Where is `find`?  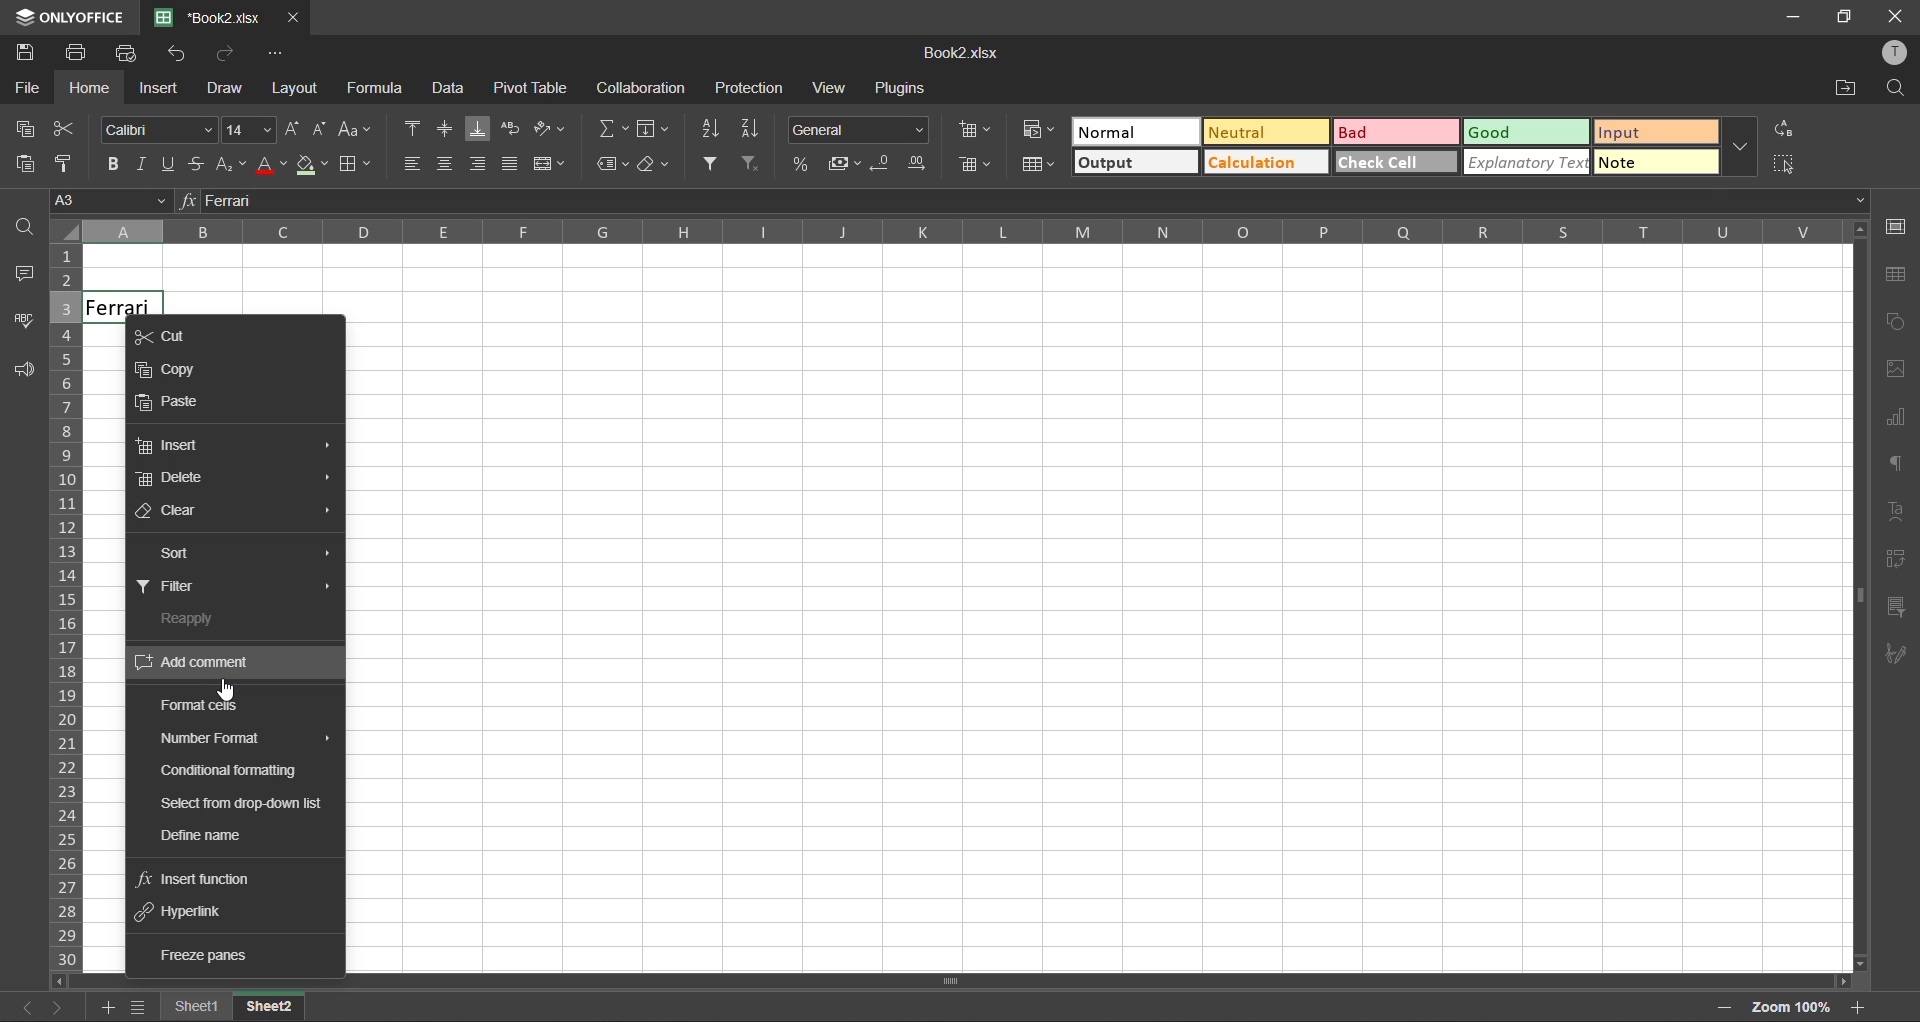 find is located at coordinates (23, 233).